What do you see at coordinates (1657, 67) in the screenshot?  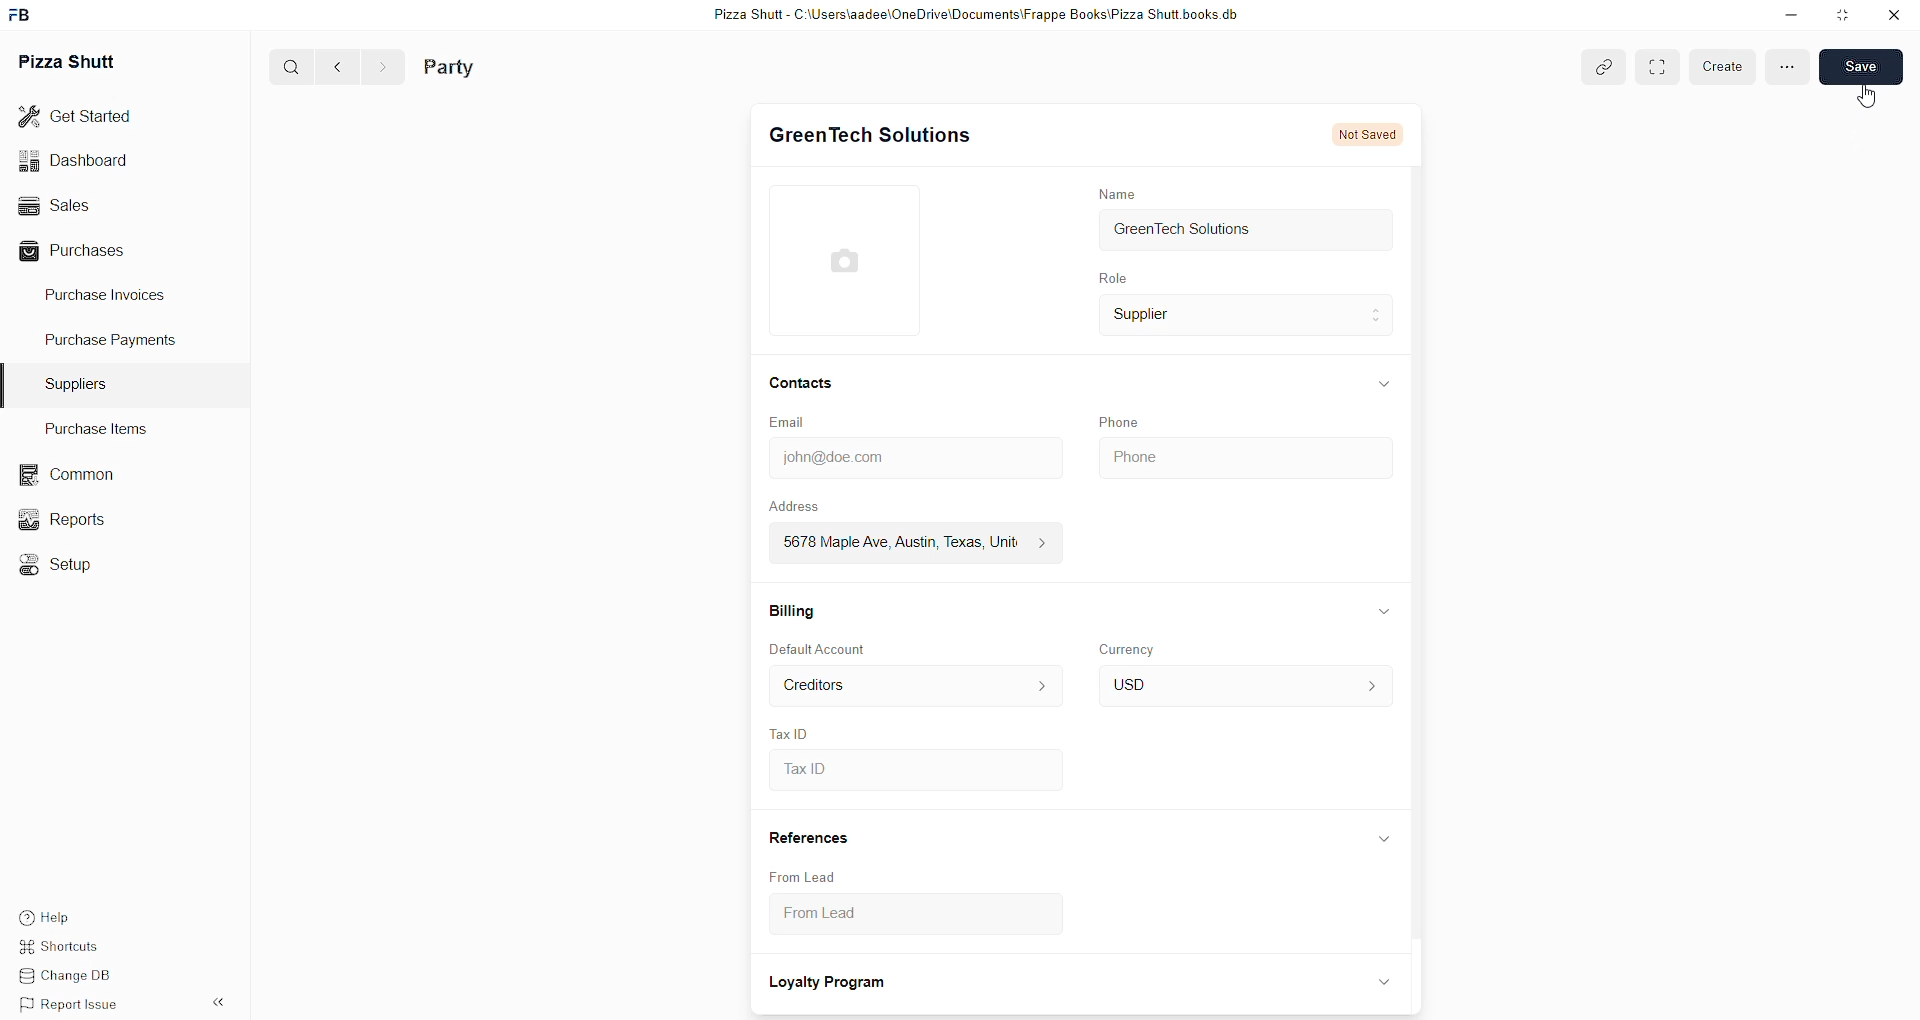 I see `fullscreen` at bounding box center [1657, 67].